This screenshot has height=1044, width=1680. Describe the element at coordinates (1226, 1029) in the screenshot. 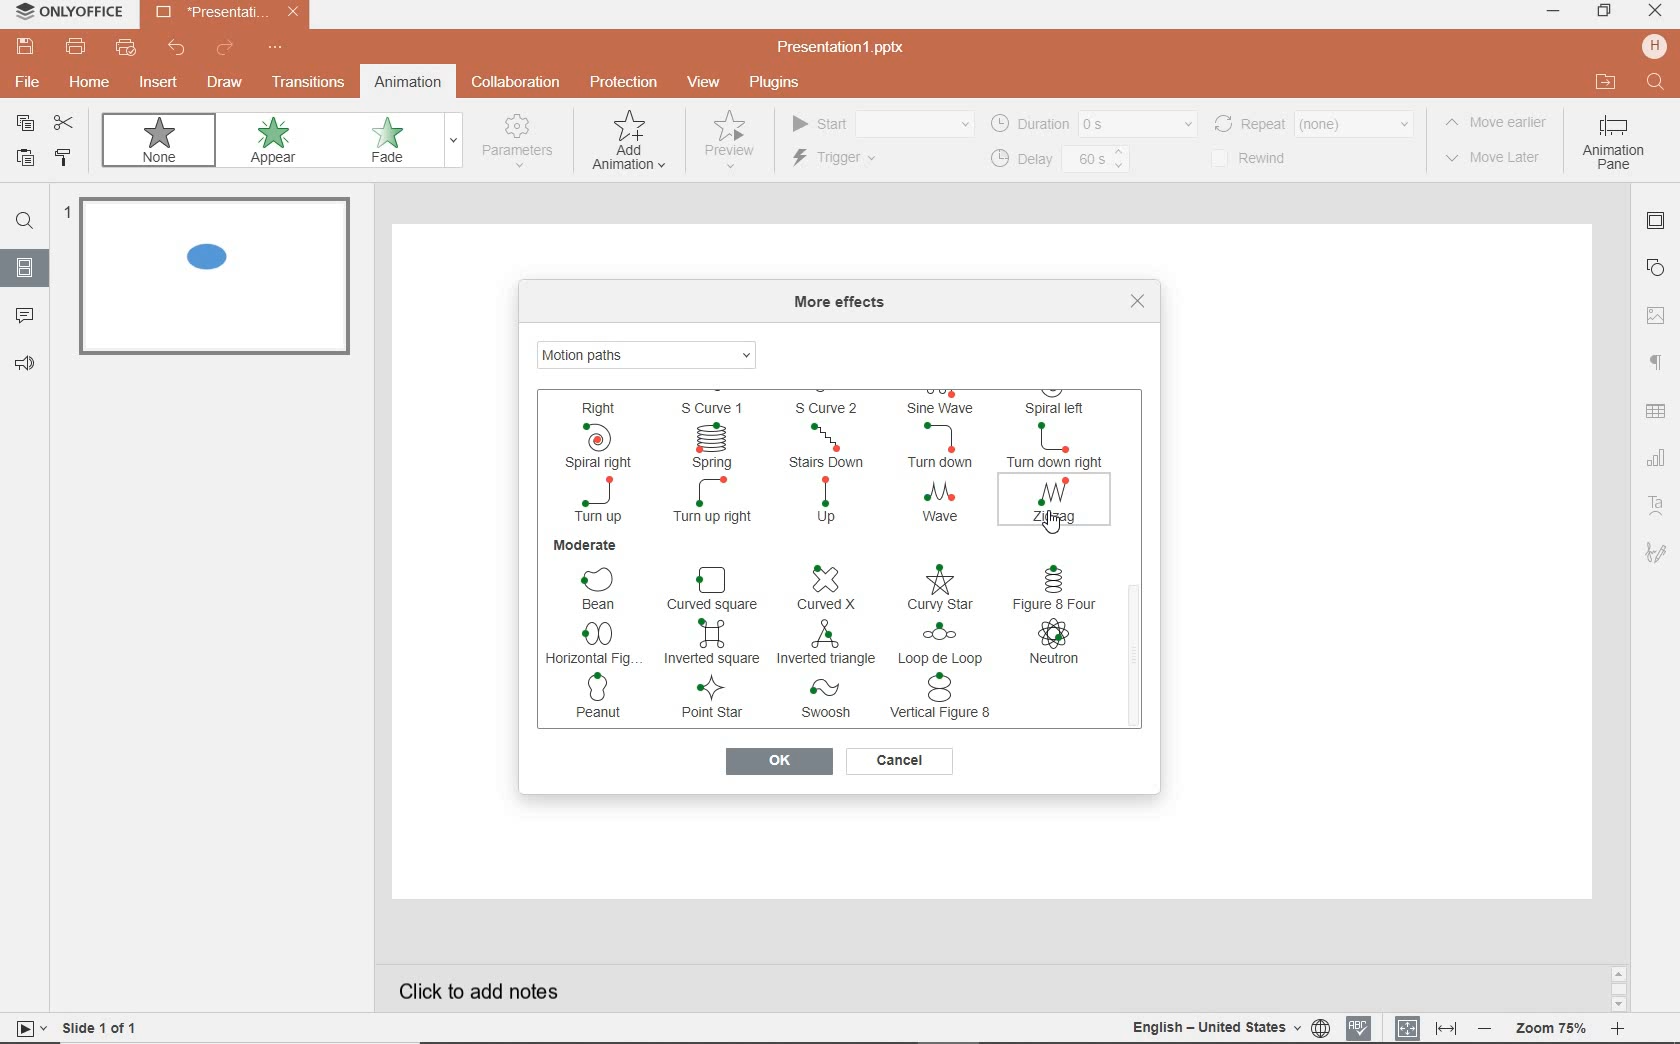

I see `text language` at that location.